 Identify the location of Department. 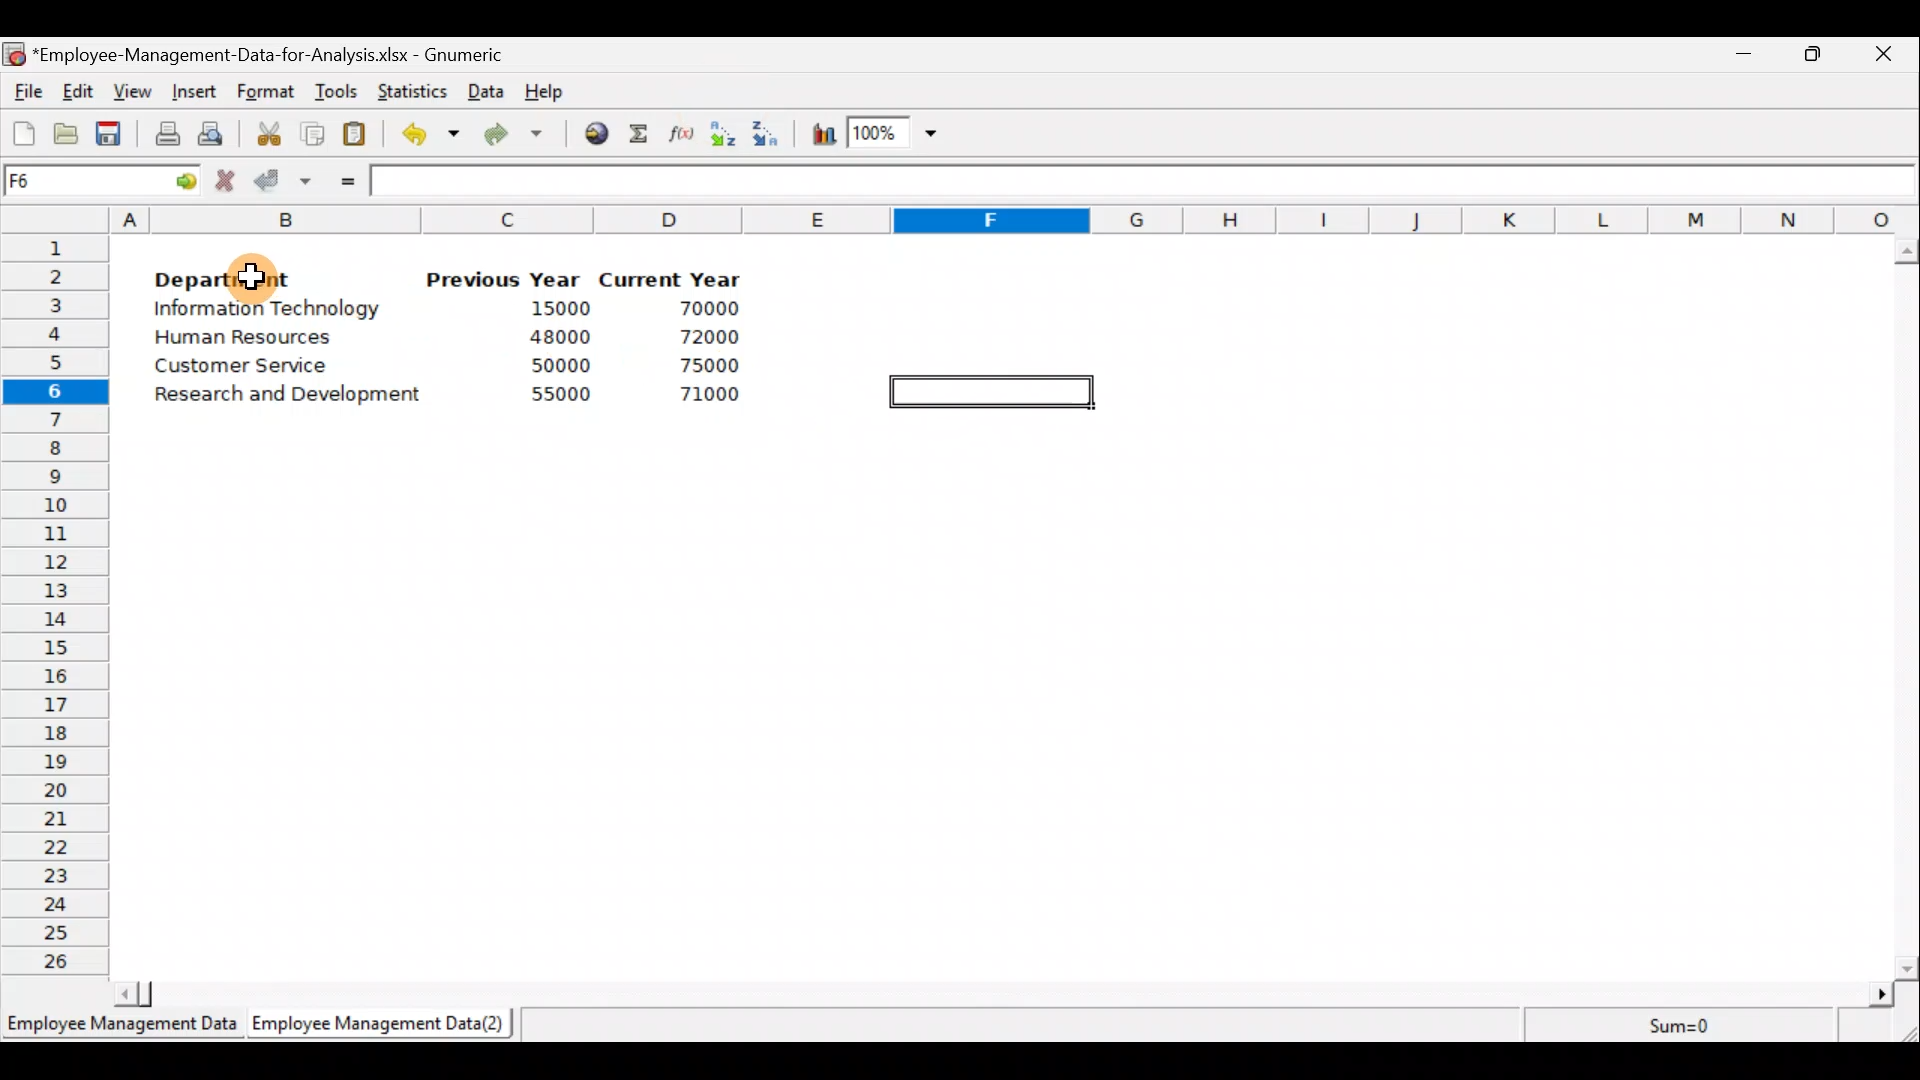
(220, 274).